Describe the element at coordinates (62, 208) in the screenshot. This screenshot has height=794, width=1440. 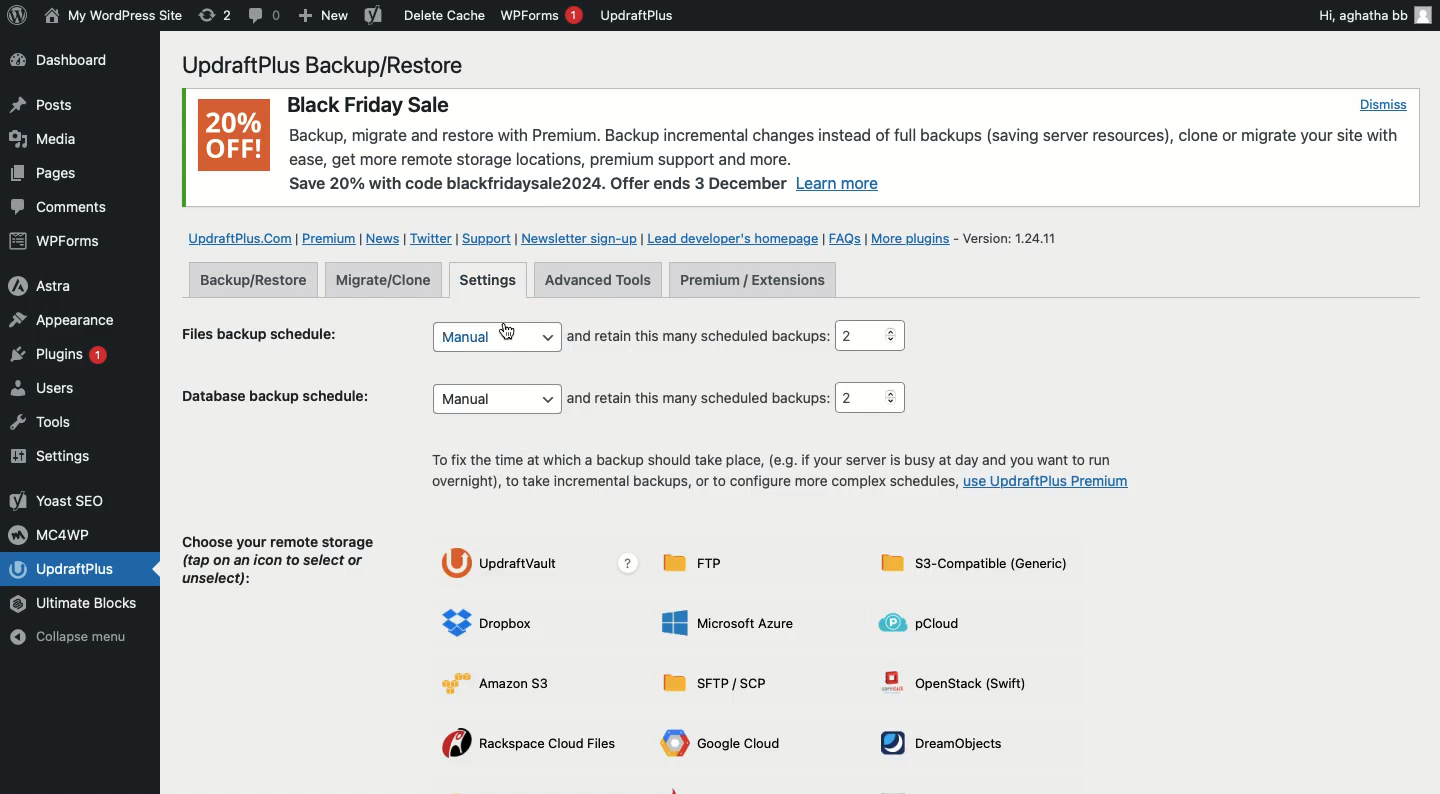
I see `Comments` at that location.